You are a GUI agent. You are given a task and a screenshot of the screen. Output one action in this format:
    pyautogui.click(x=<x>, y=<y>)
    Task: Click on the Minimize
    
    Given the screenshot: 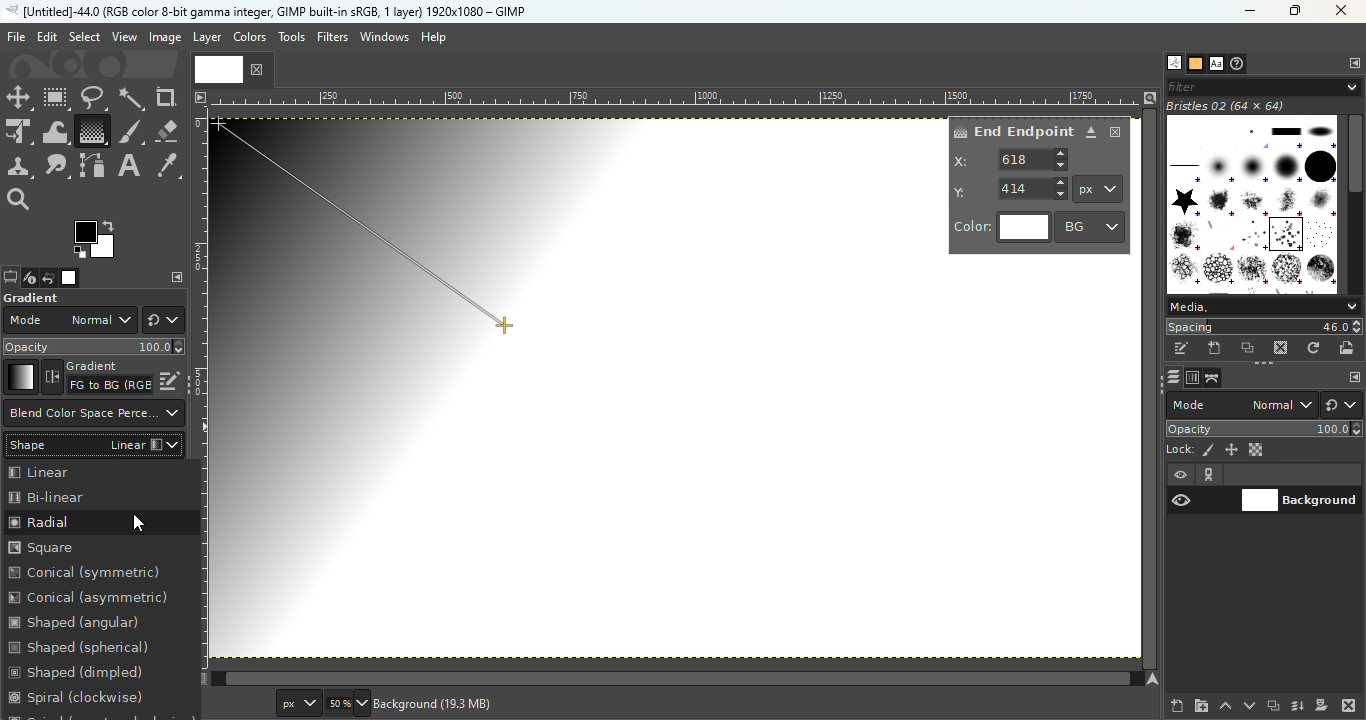 What is the action you would take?
    pyautogui.click(x=1247, y=11)
    